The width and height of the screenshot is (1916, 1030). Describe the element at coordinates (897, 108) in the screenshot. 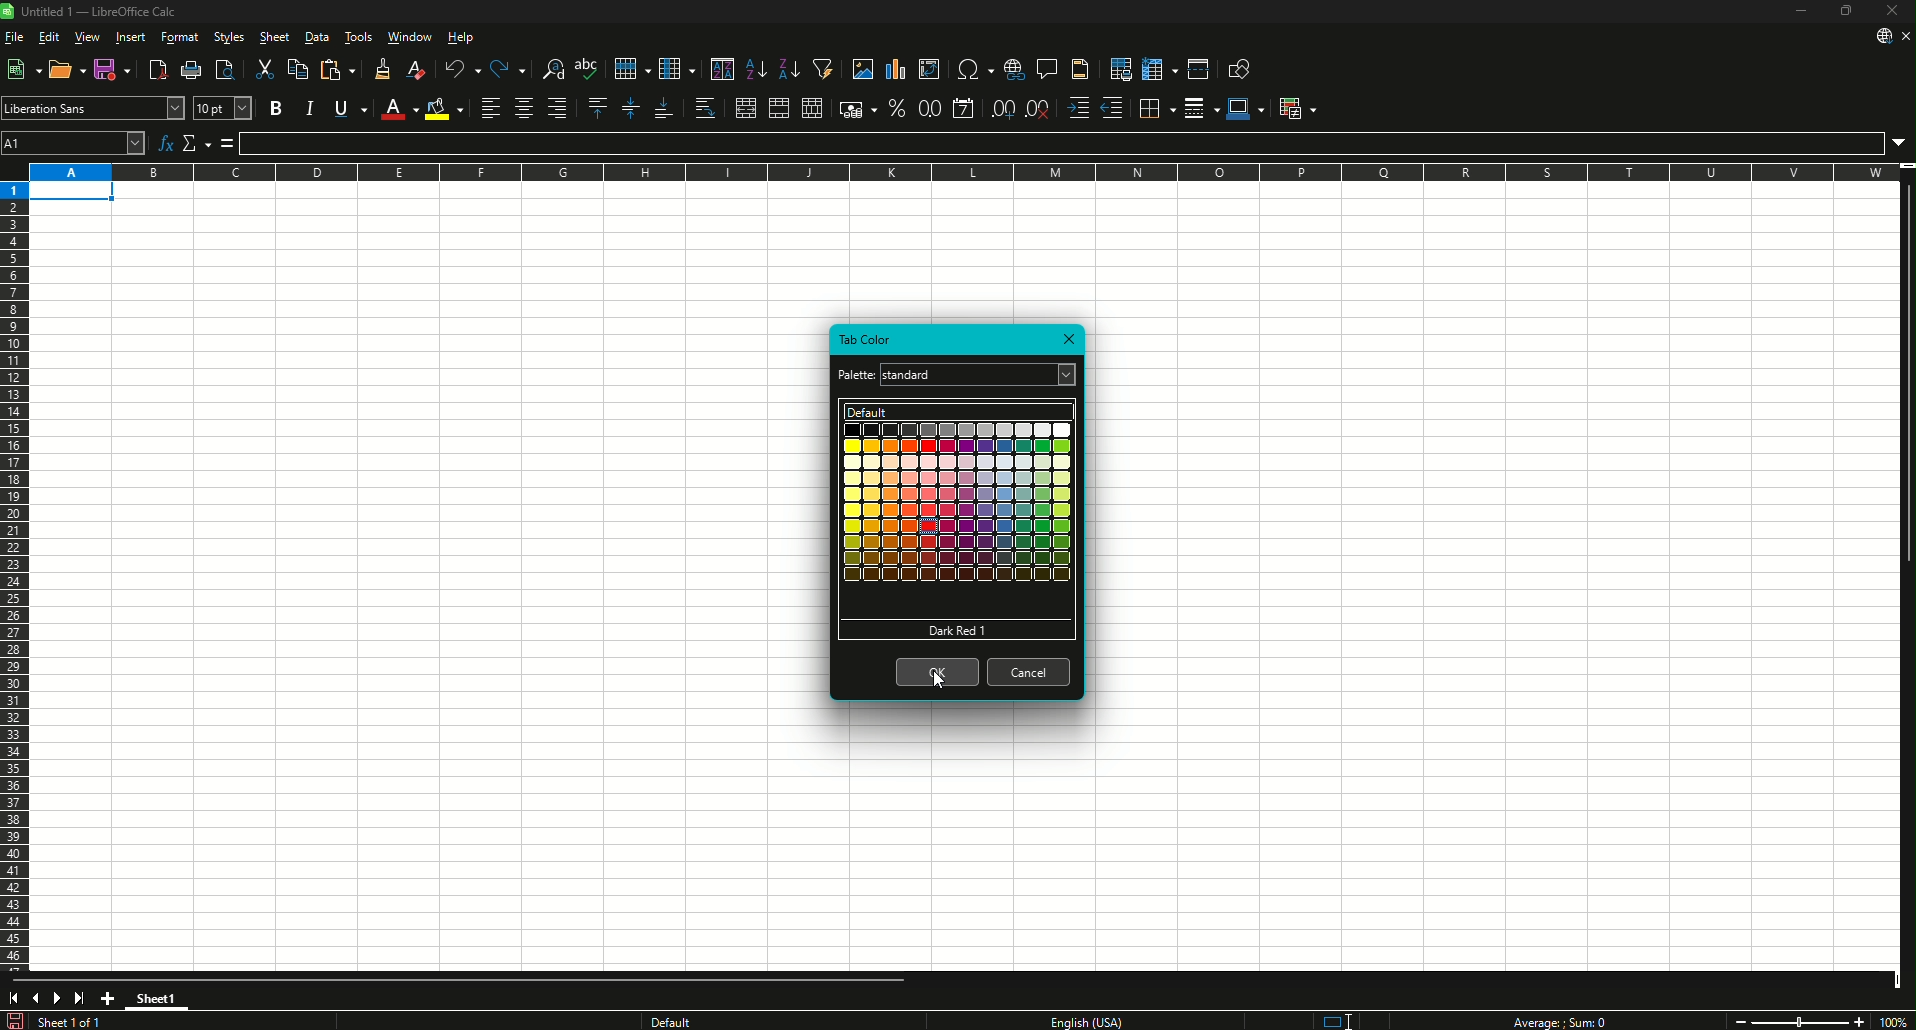

I see `Format as Percentage` at that location.